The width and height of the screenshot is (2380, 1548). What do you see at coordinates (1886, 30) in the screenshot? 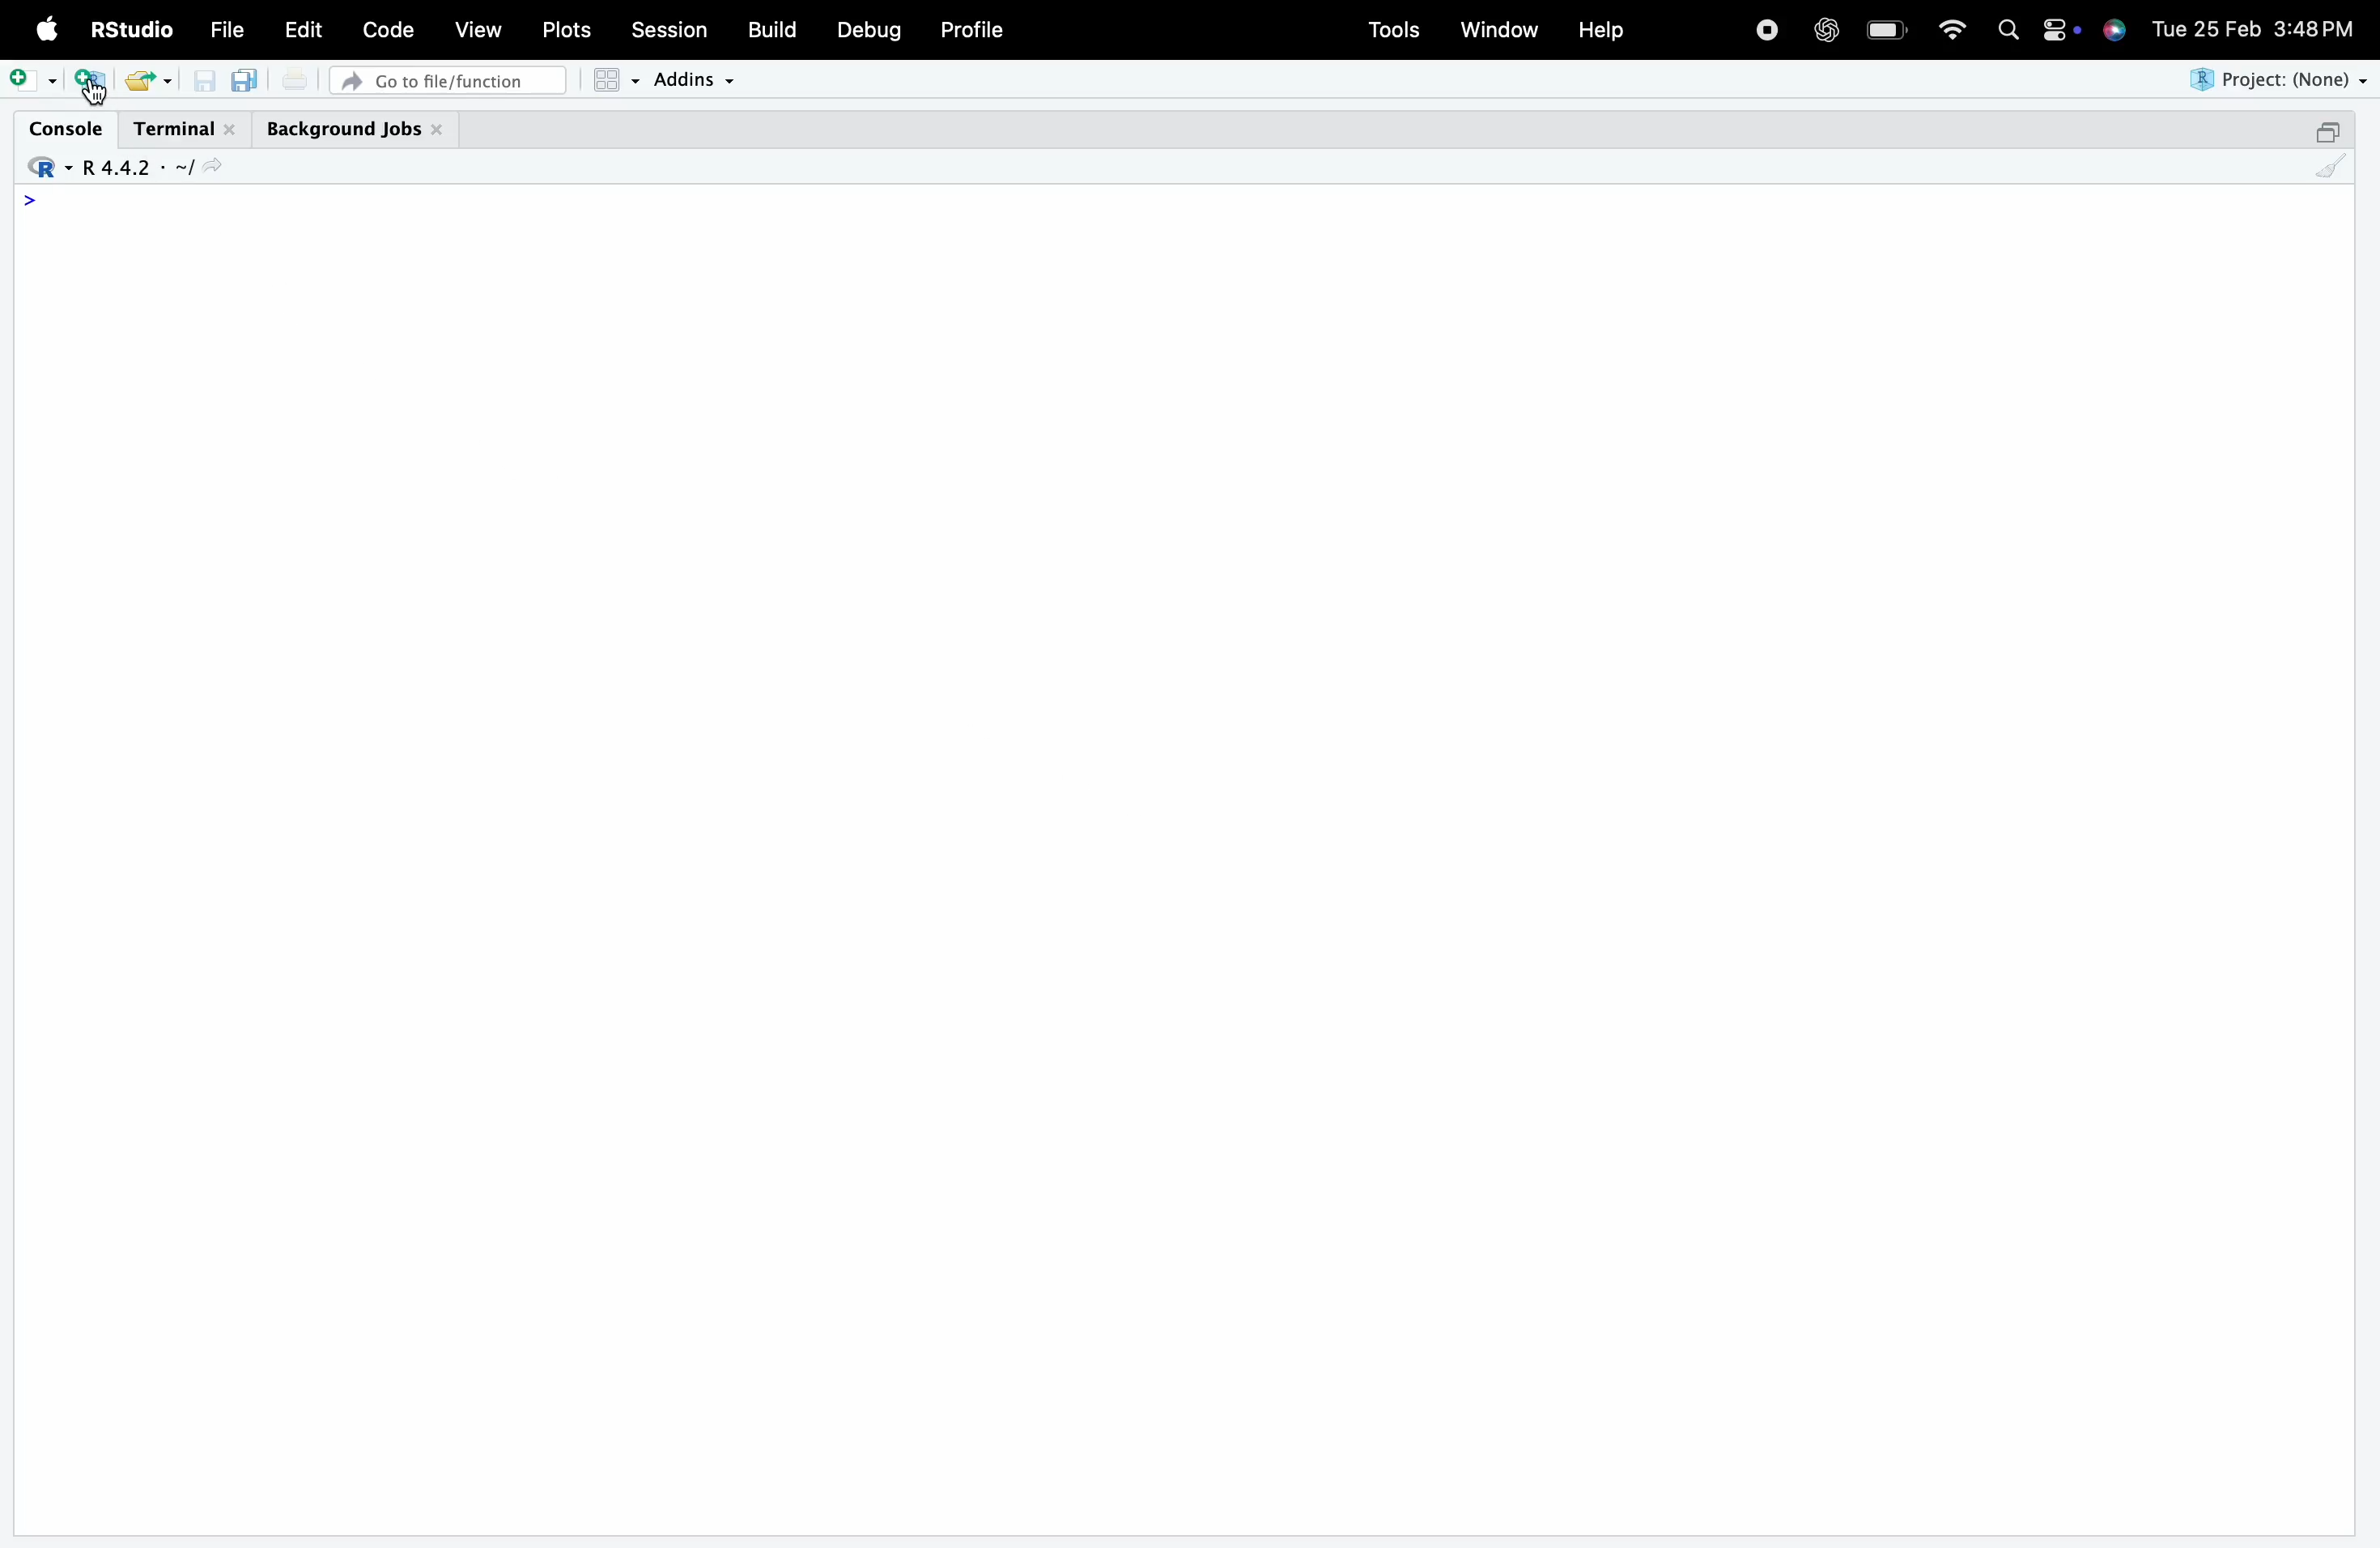
I see `battery` at bounding box center [1886, 30].